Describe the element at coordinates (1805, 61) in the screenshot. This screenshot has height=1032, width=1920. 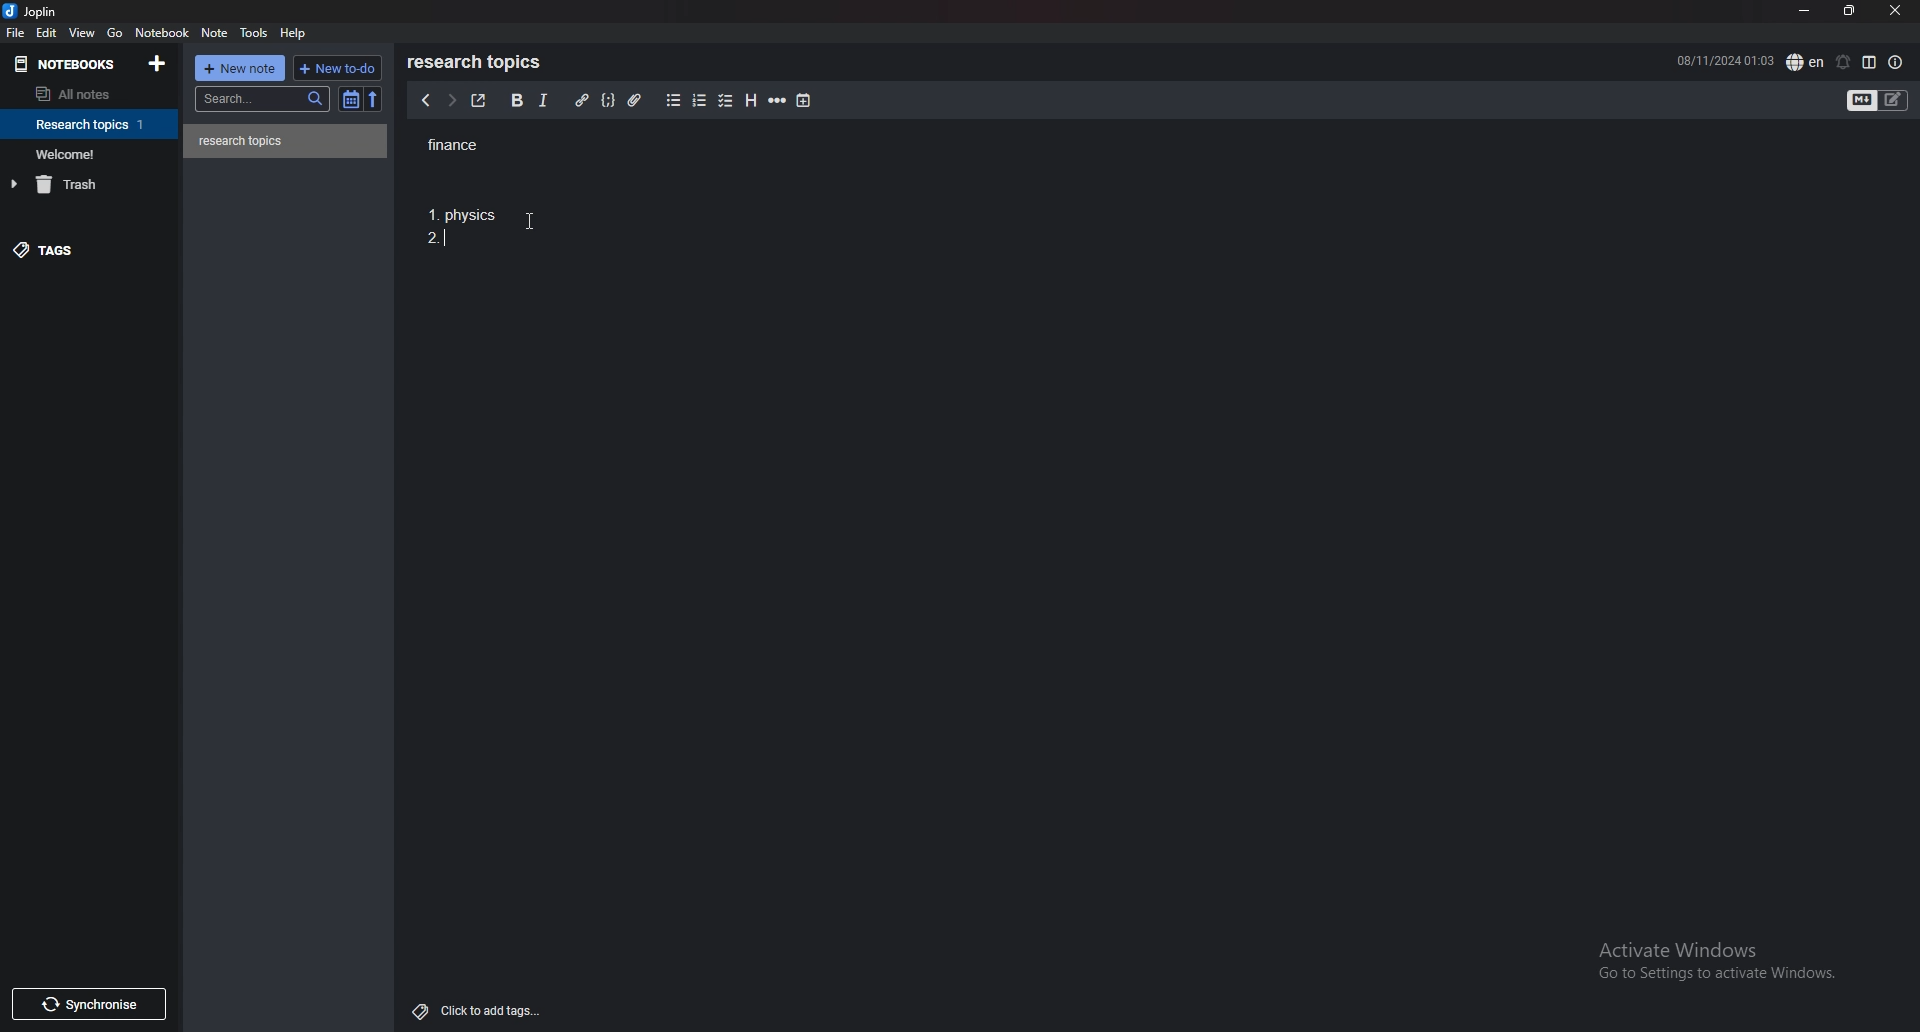
I see `spell check` at that location.